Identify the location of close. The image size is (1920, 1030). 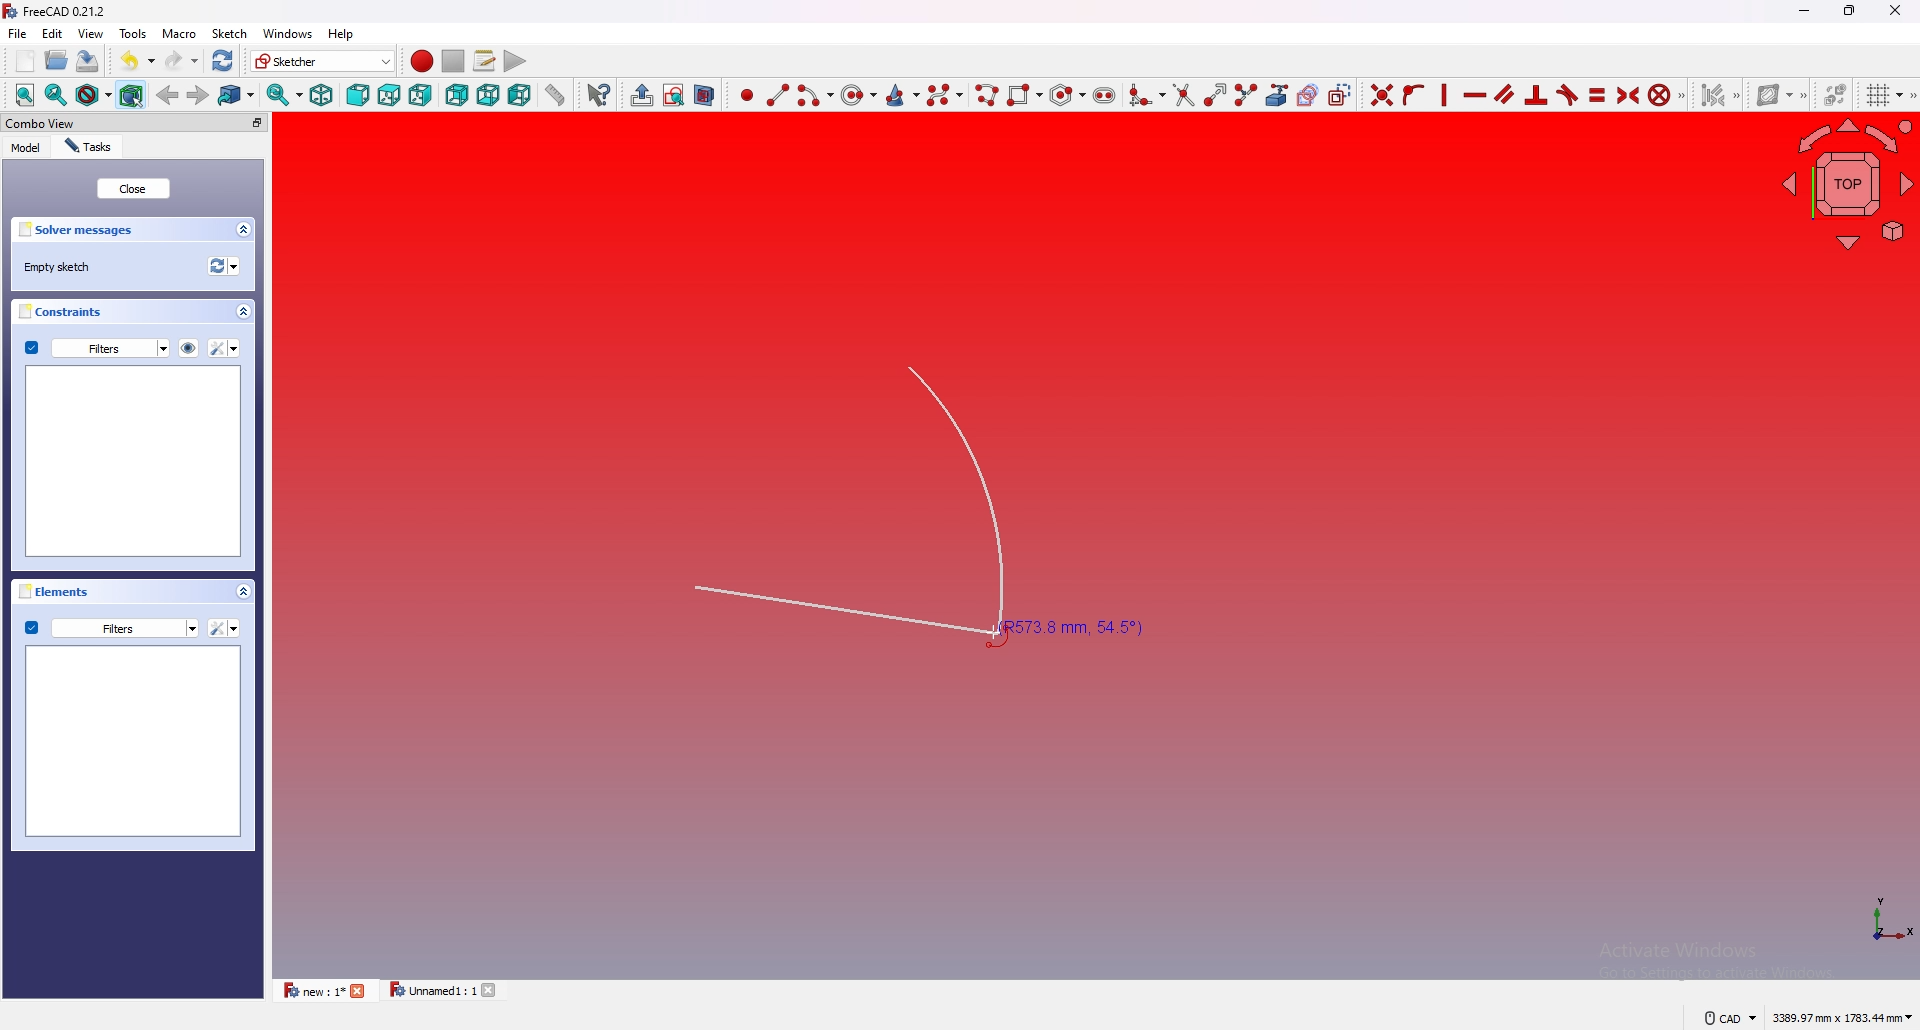
(360, 991).